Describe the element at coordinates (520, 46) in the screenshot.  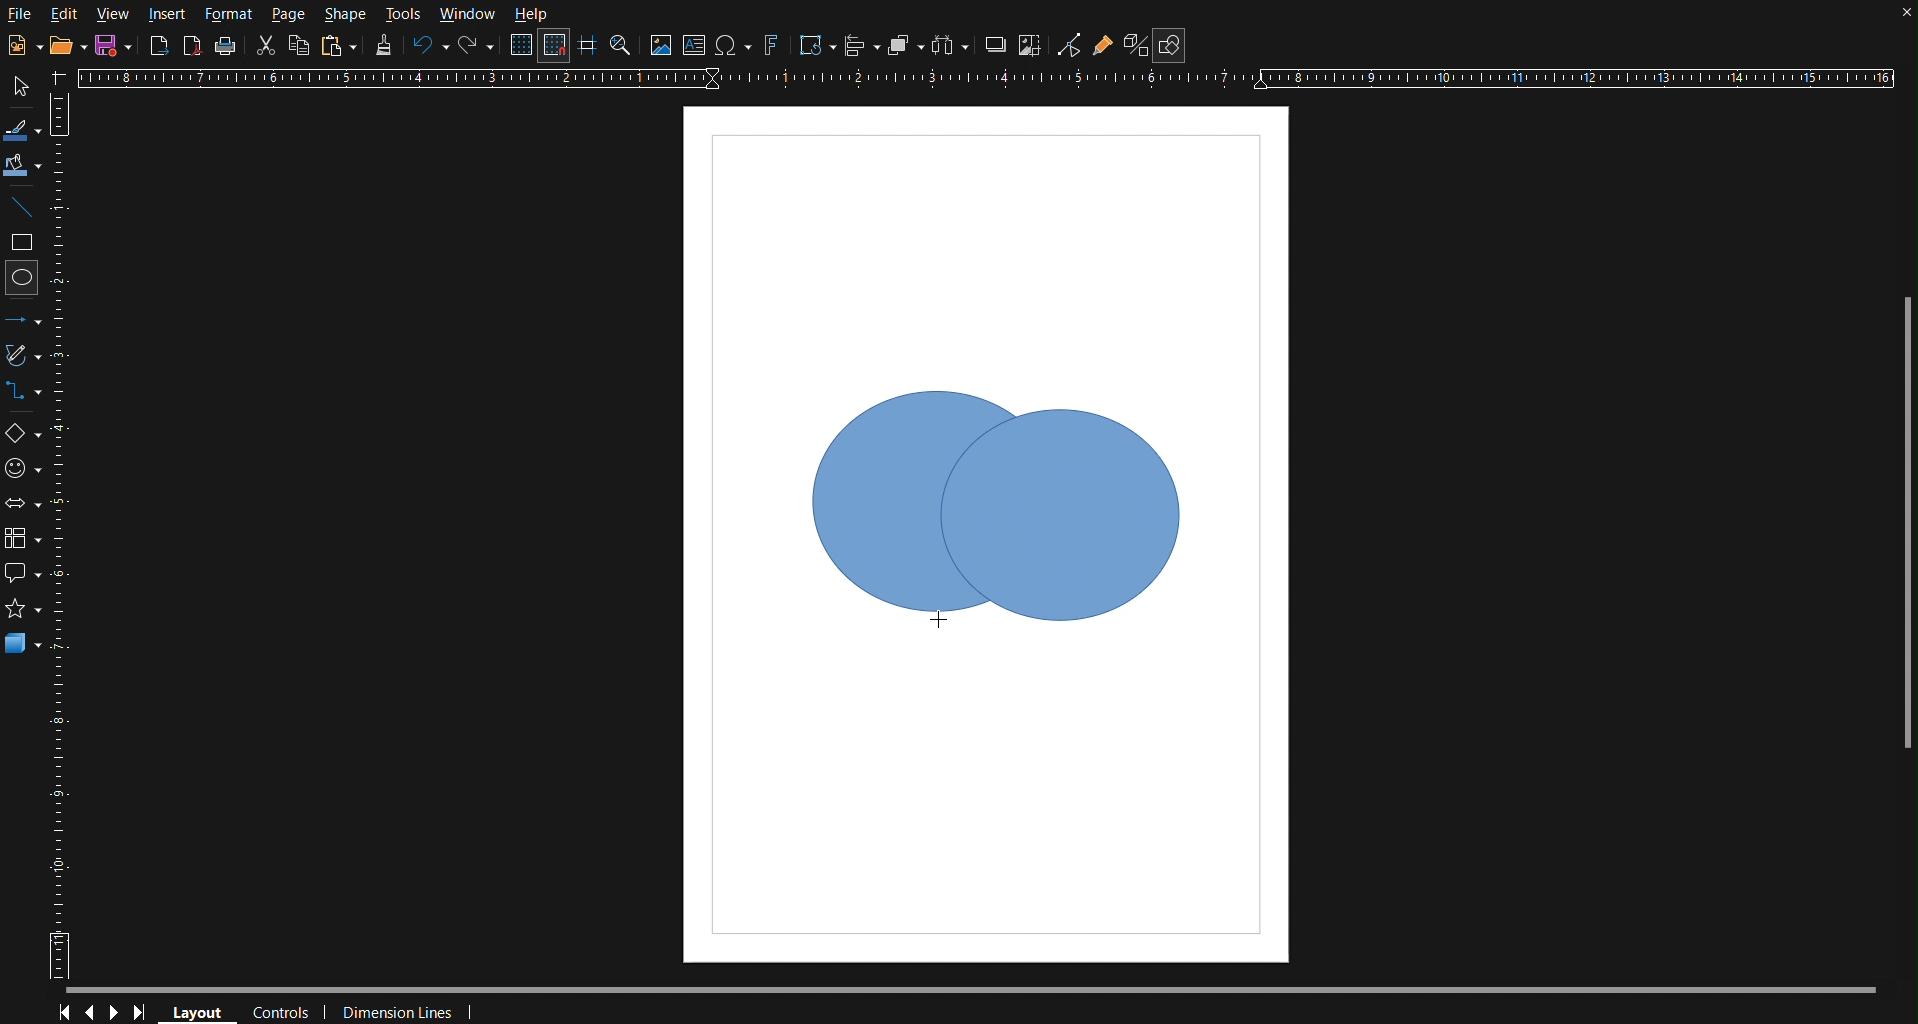
I see `Display Grid` at that location.